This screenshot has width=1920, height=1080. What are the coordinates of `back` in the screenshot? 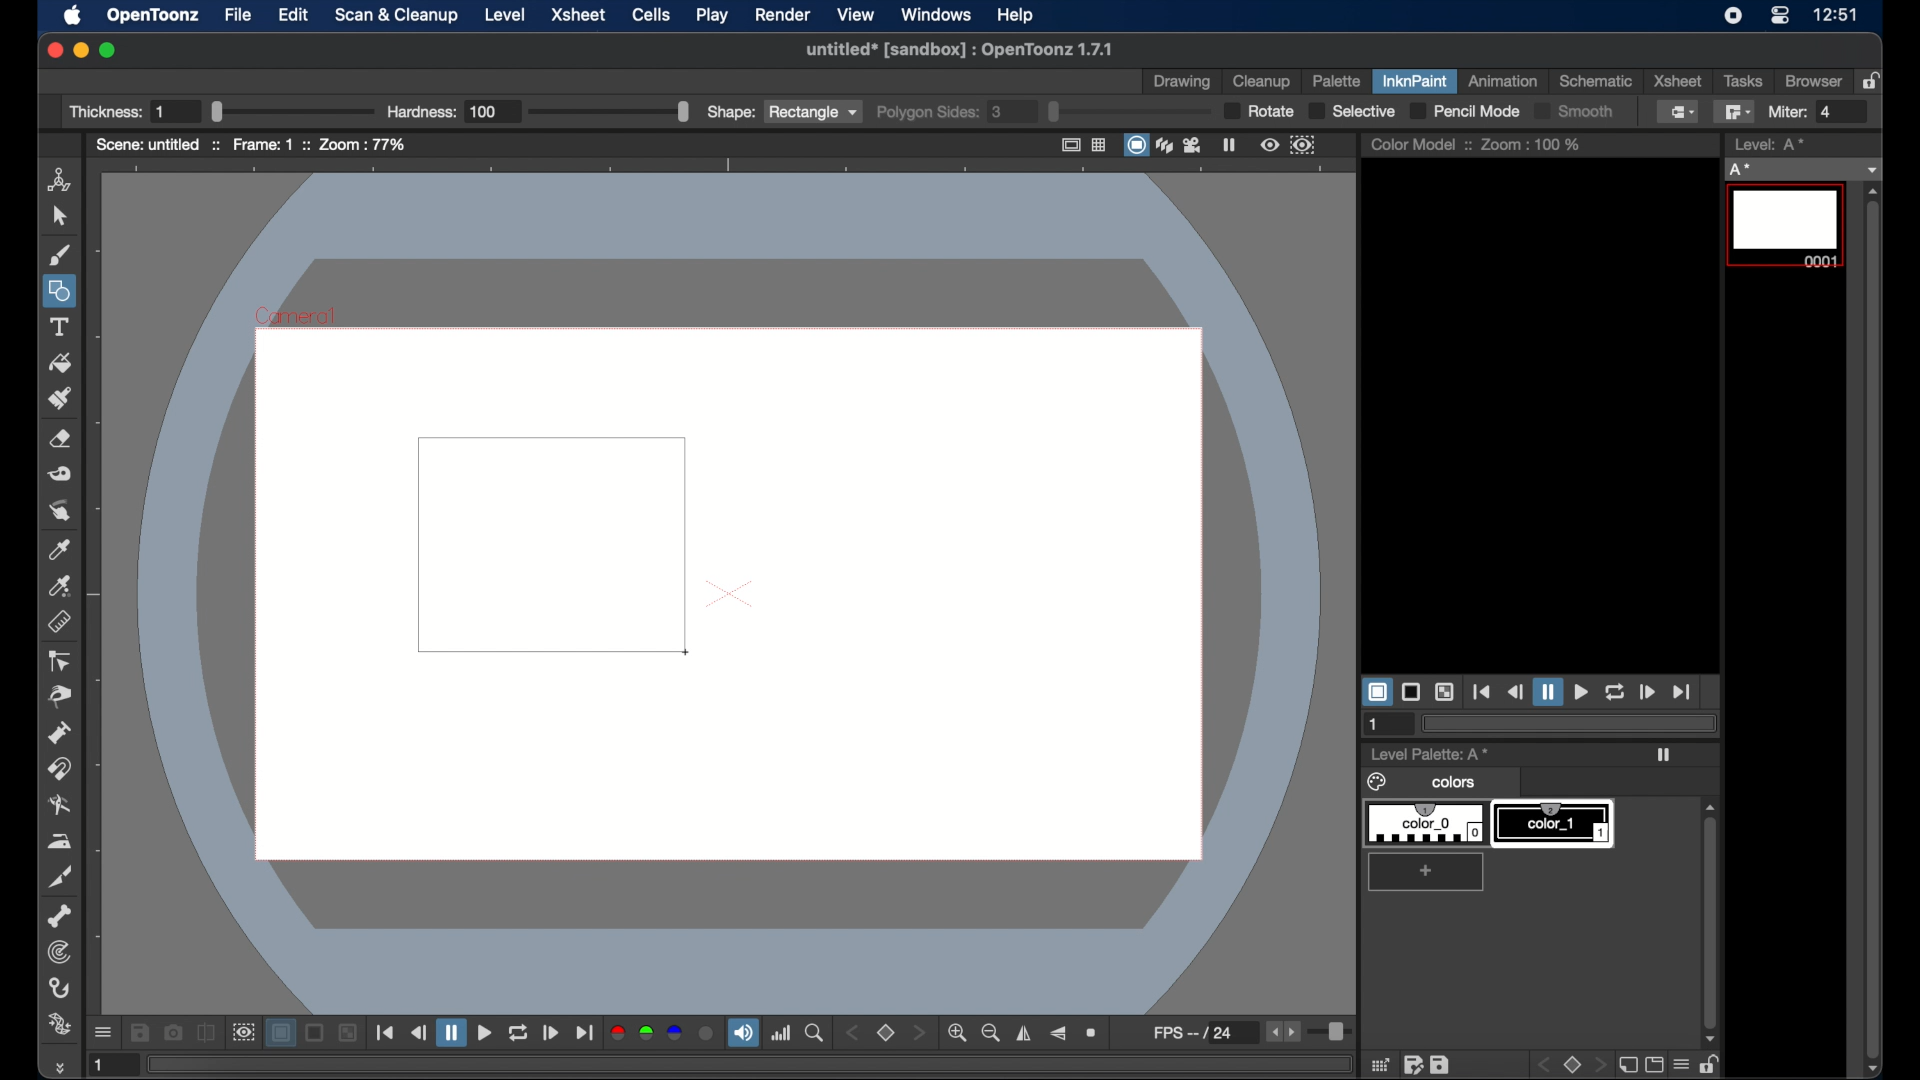 It's located at (1547, 1065).